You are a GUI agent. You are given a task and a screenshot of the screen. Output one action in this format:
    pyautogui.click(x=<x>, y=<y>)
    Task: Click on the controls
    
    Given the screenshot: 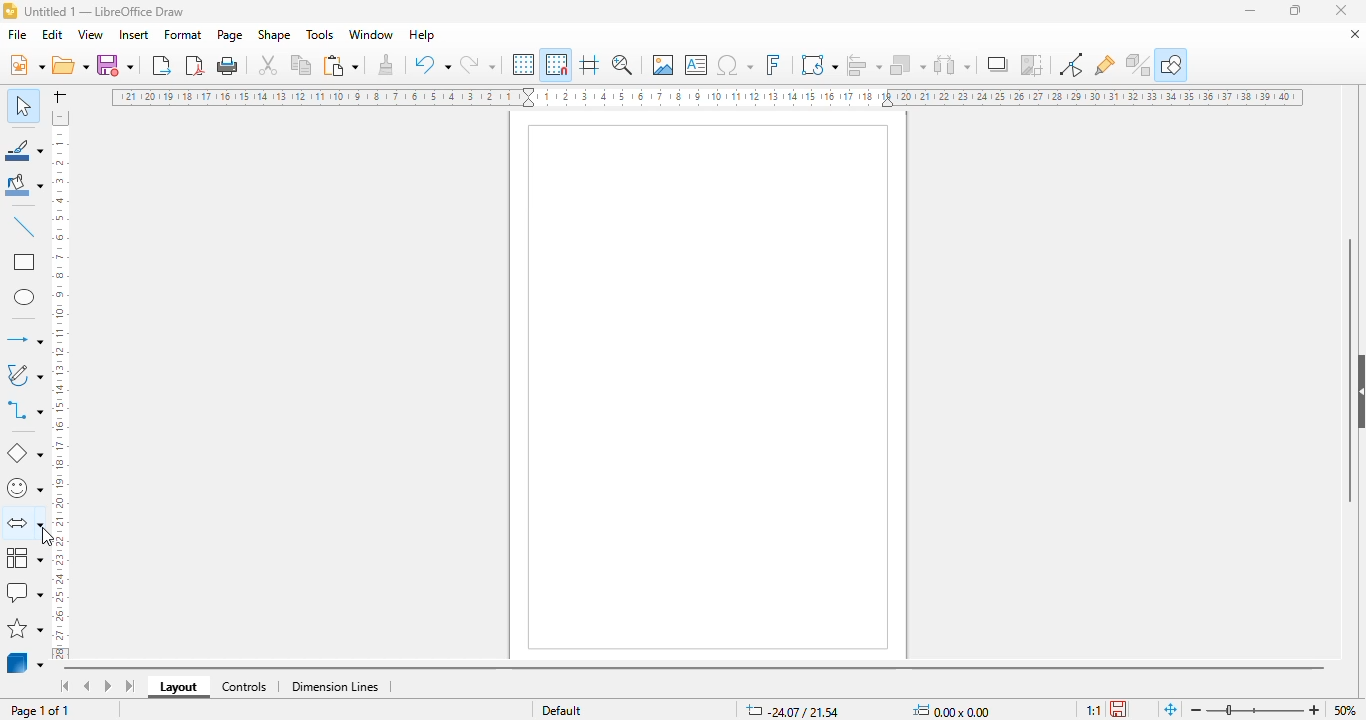 What is the action you would take?
    pyautogui.click(x=244, y=687)
    